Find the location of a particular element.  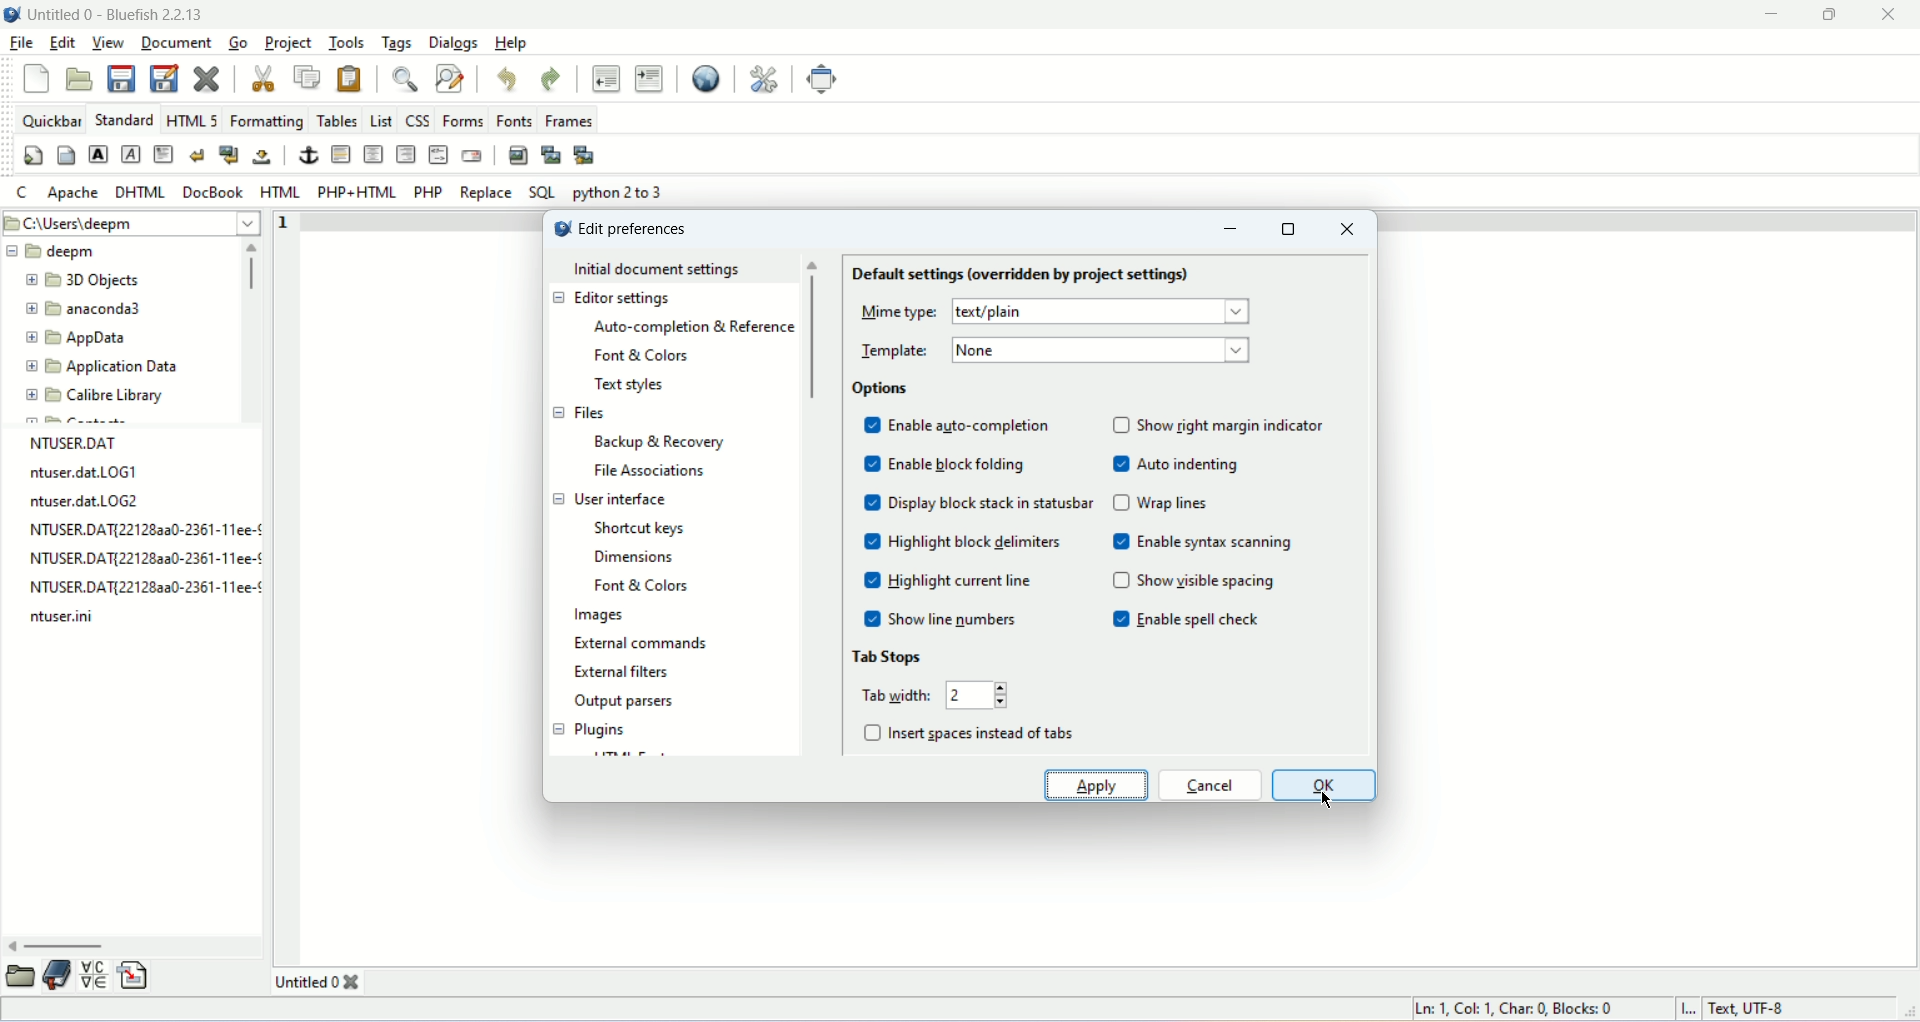

ok is located at coordinates (1324, 784).